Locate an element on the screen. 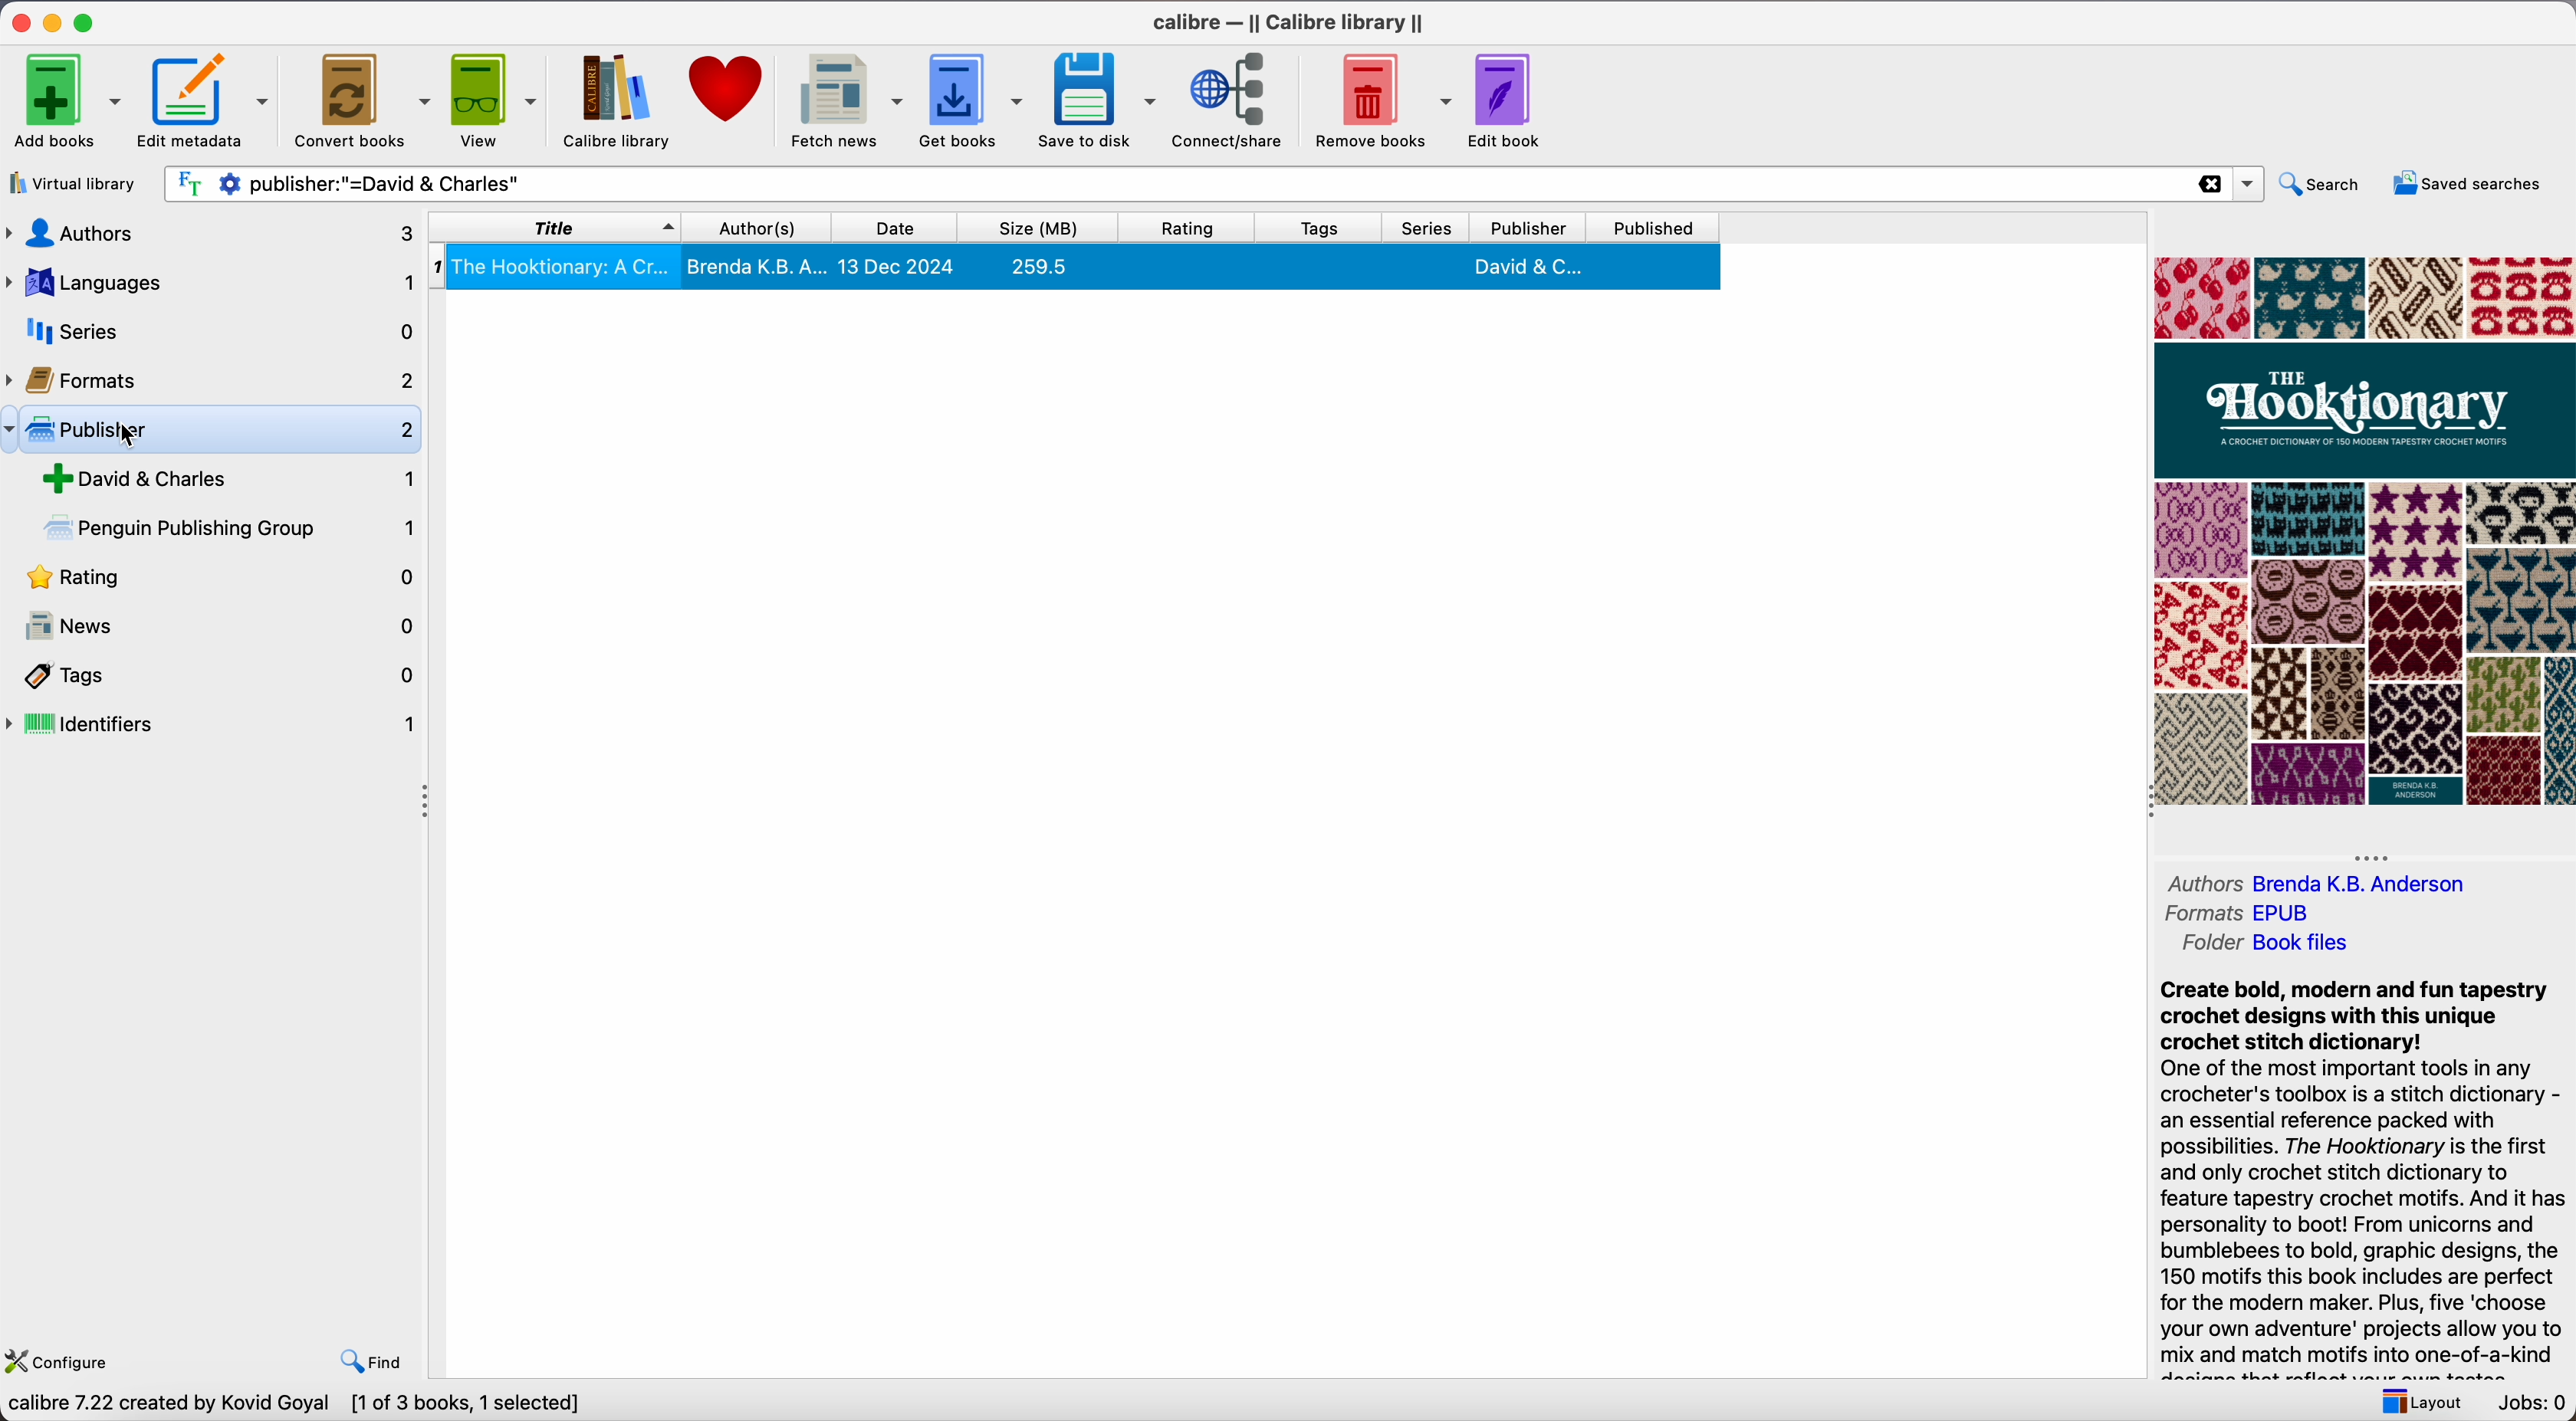  fetch news is located at coordinates (845, 101).